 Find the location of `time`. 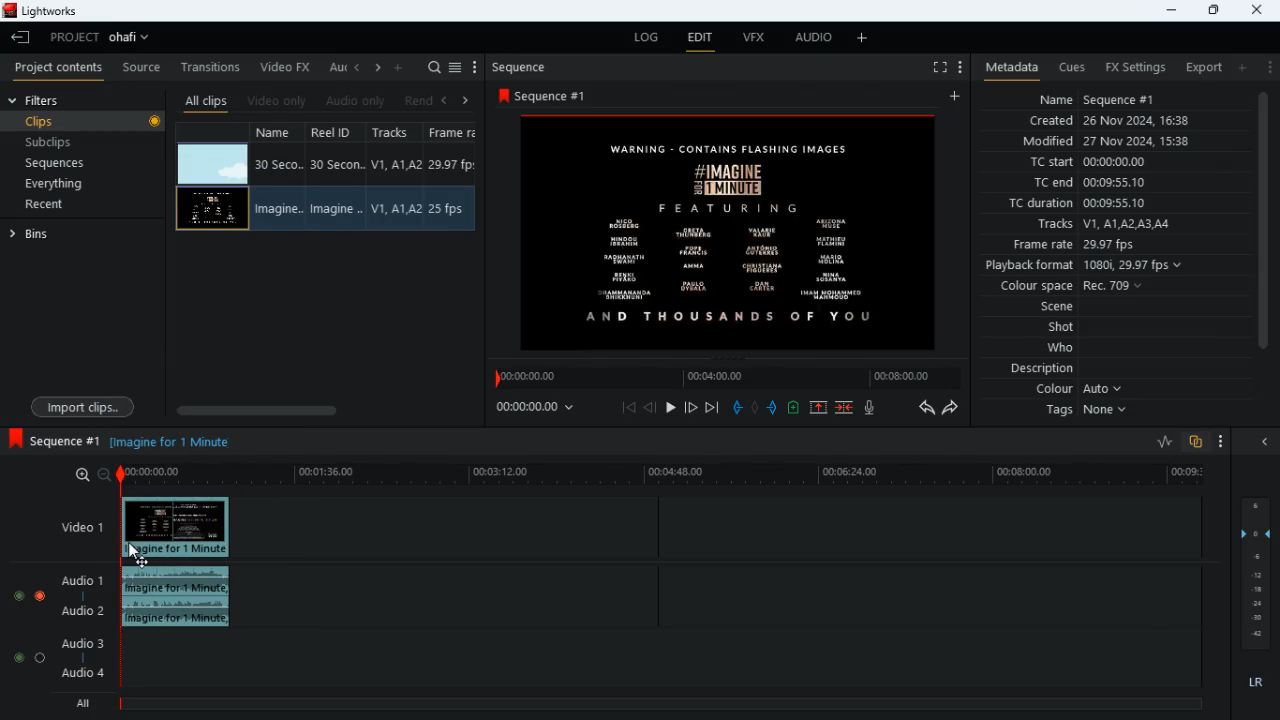

time is located at coordinates (662, 475).